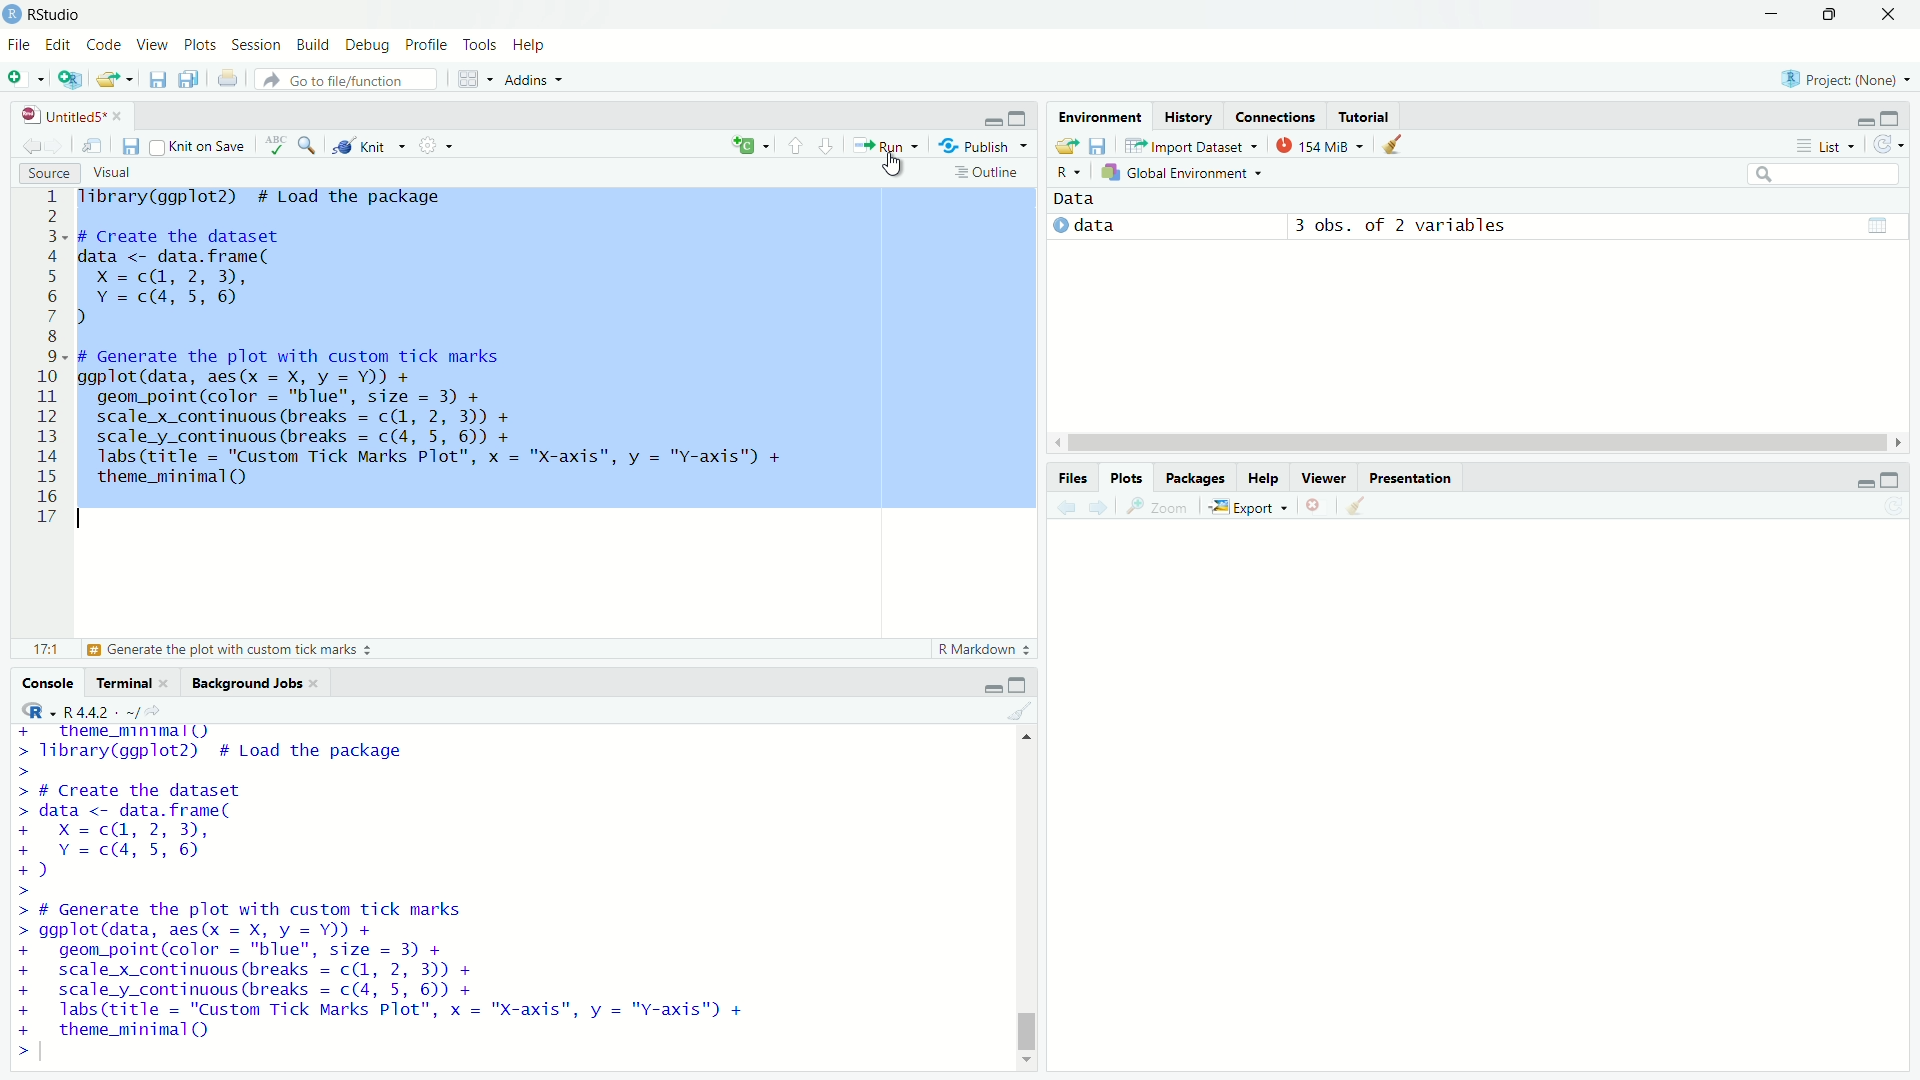  I want to click on logo, so click(12, 15).